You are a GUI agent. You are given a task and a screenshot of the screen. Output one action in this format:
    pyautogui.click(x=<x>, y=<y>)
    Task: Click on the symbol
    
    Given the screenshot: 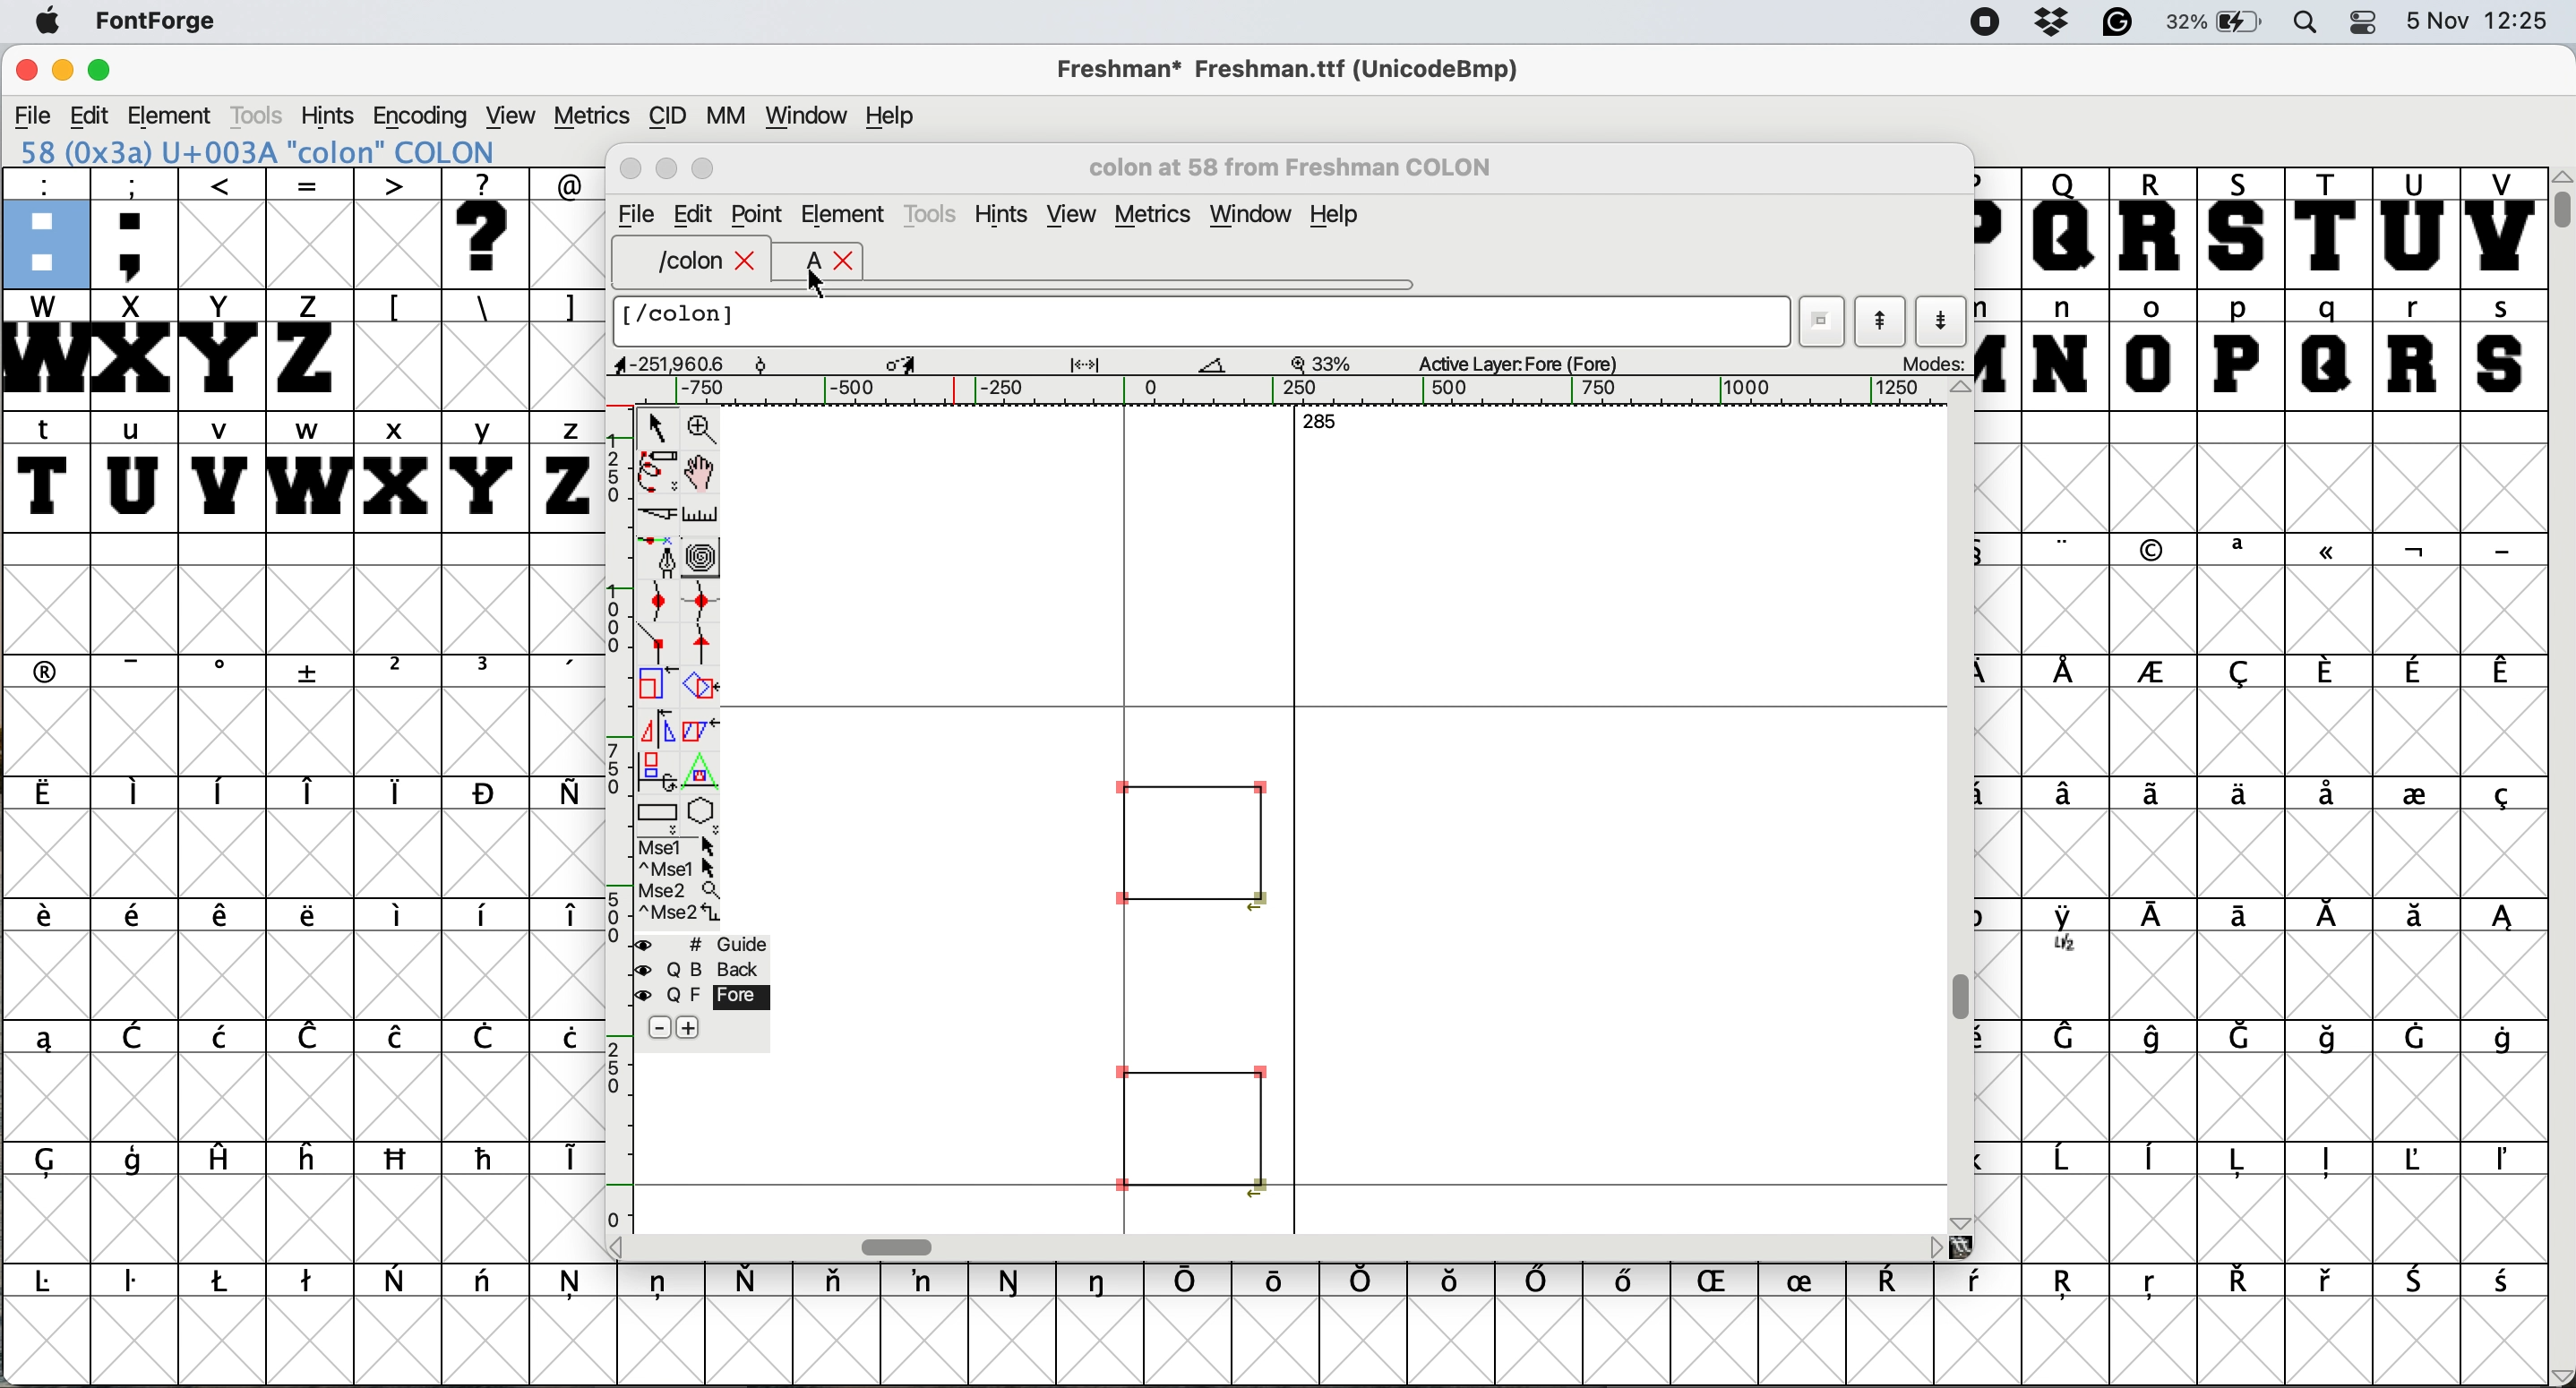 What is the action you would take?
    pyautogui.click(x=2066, y=1162)
    